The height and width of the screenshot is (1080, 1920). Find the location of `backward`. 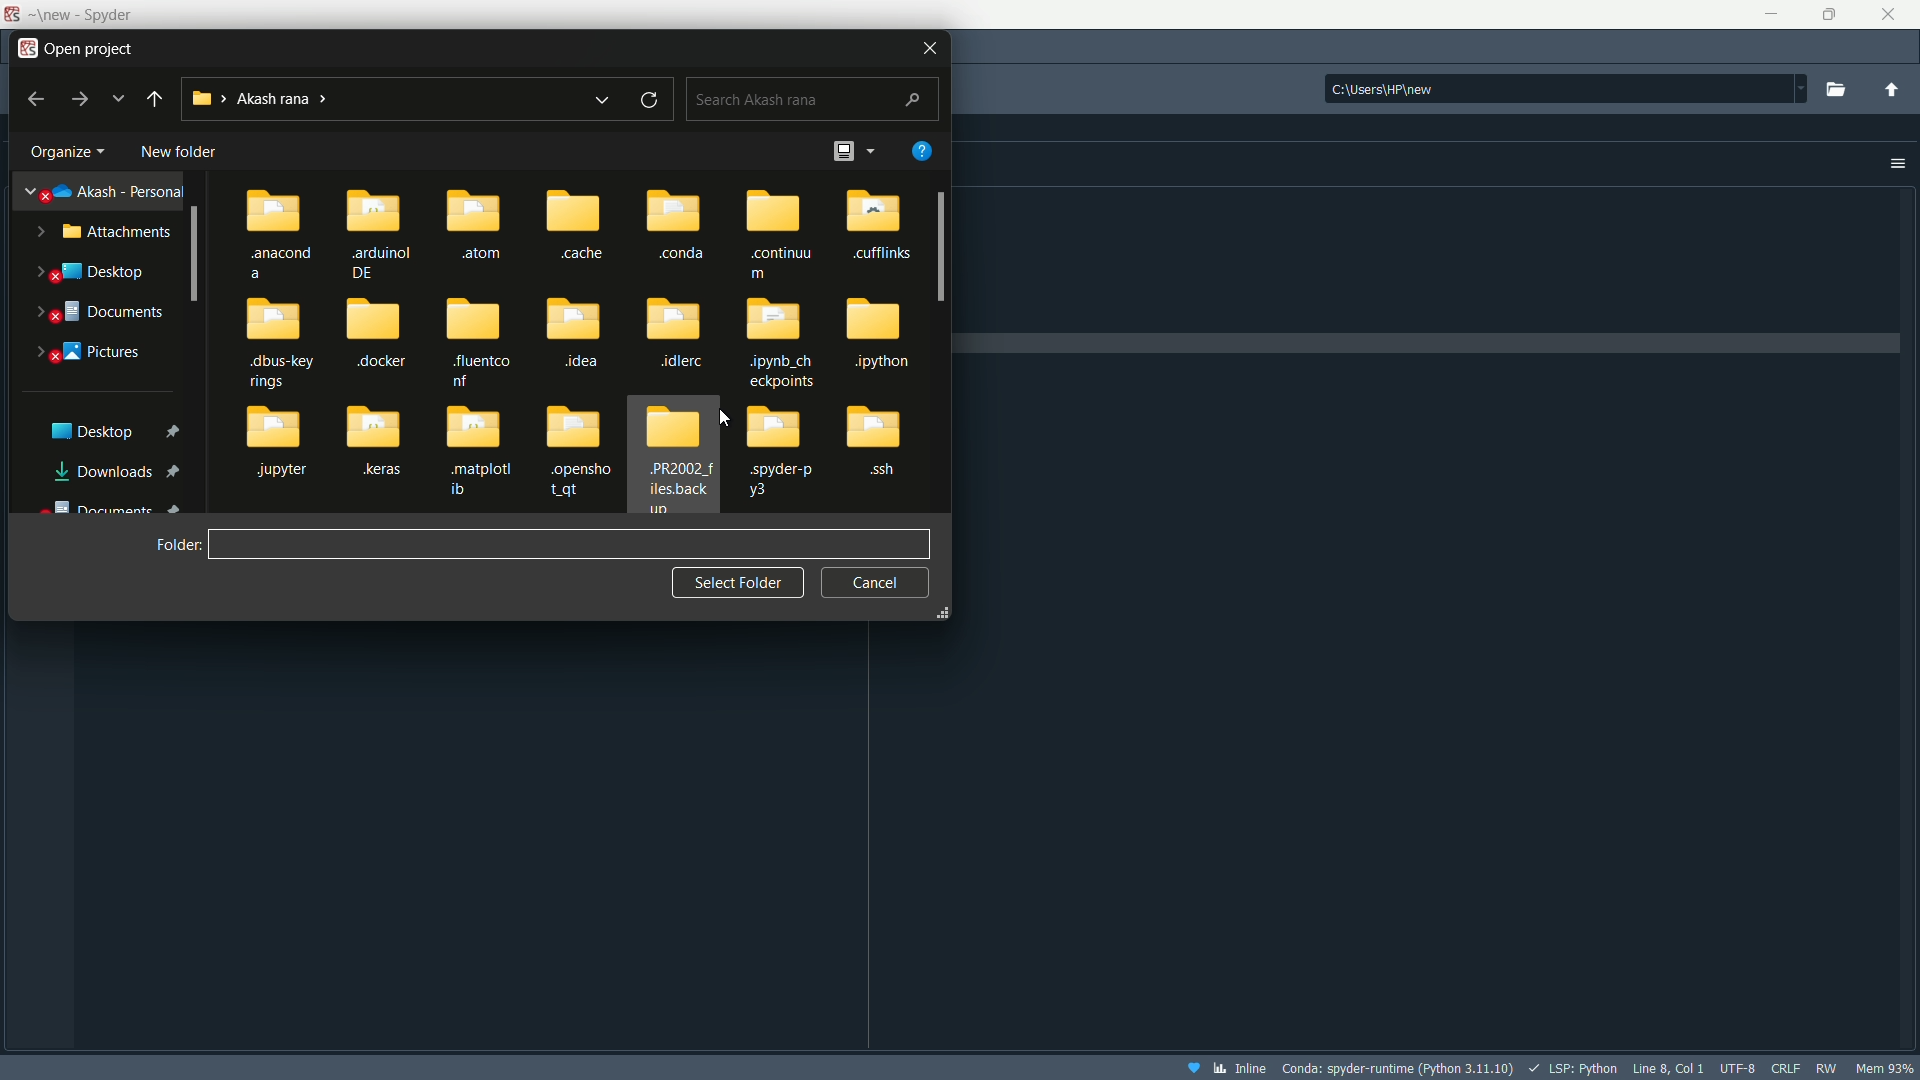

backward is located at coordinates (33, 98).